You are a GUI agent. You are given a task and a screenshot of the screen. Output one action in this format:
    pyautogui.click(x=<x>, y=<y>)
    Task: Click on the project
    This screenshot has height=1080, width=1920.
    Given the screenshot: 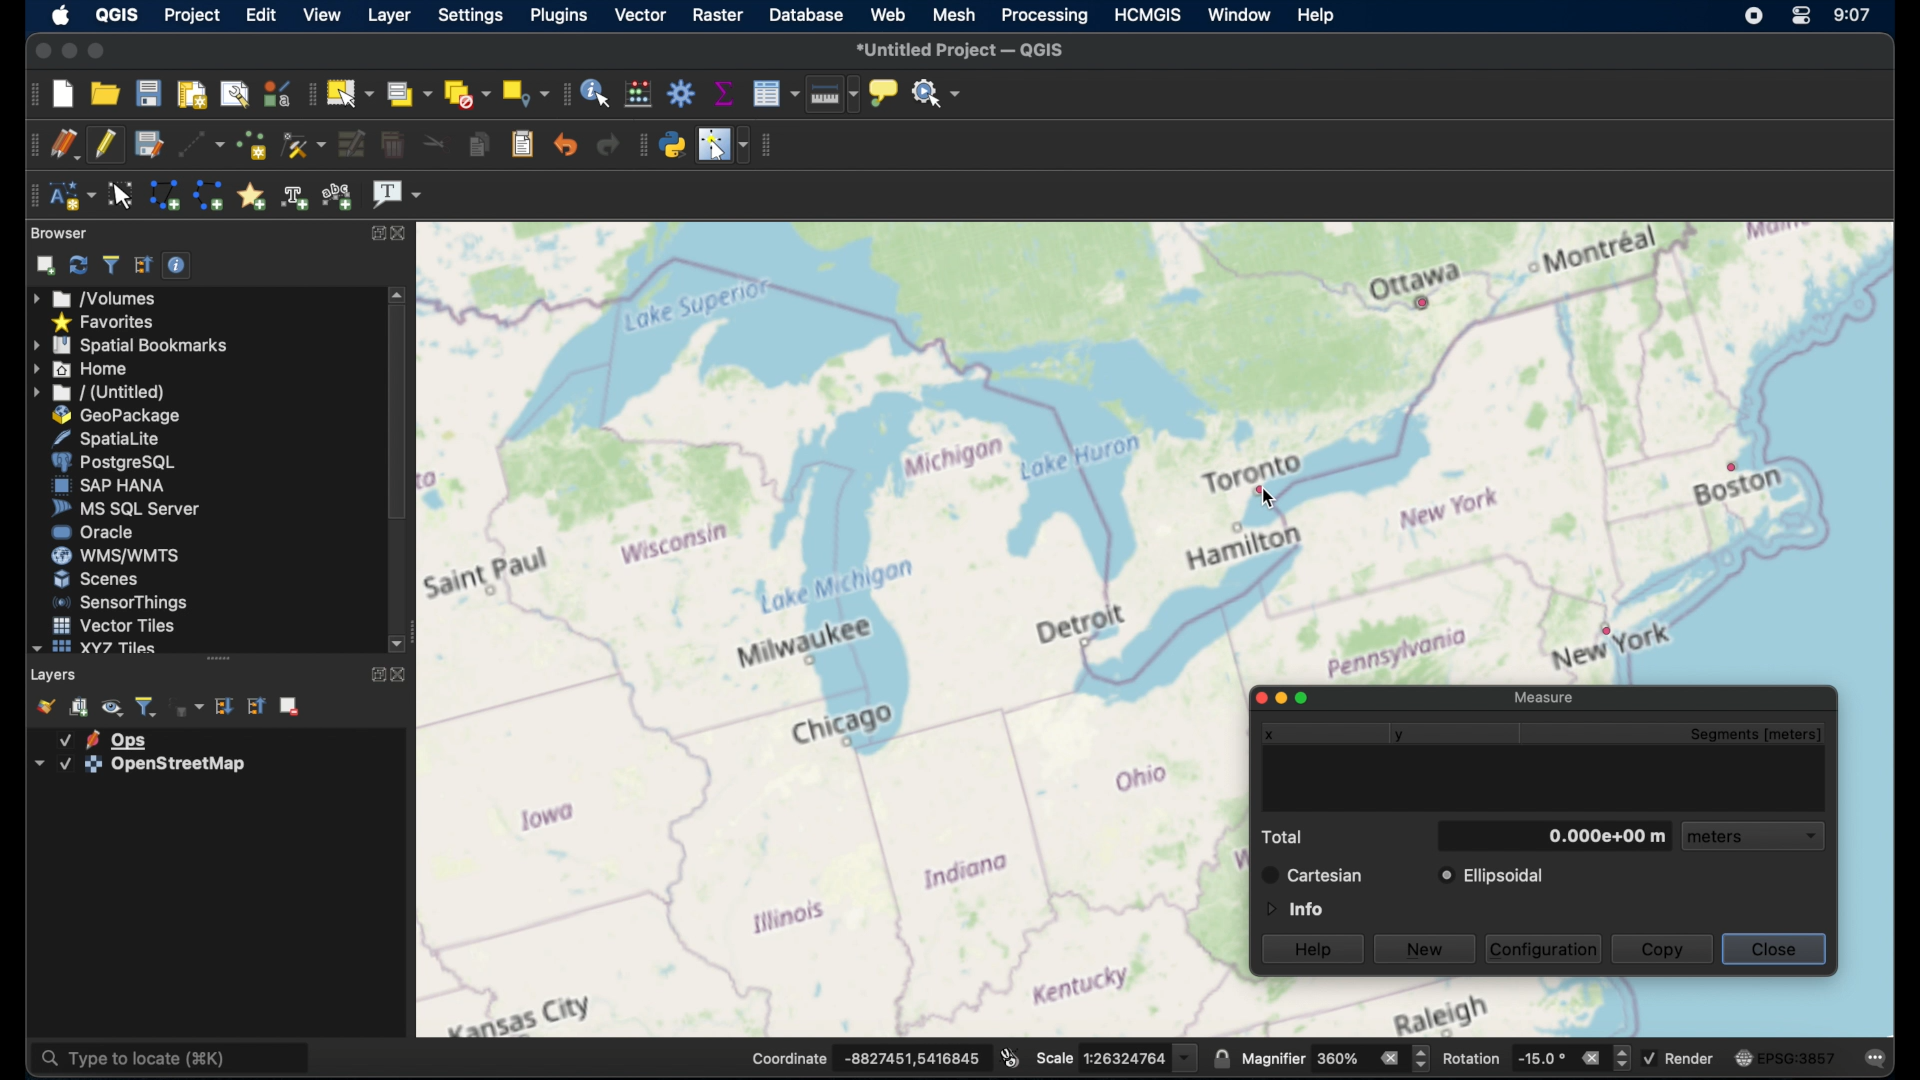 What is the action you would take?
    pyautogui.click(x=193, y=14)
    